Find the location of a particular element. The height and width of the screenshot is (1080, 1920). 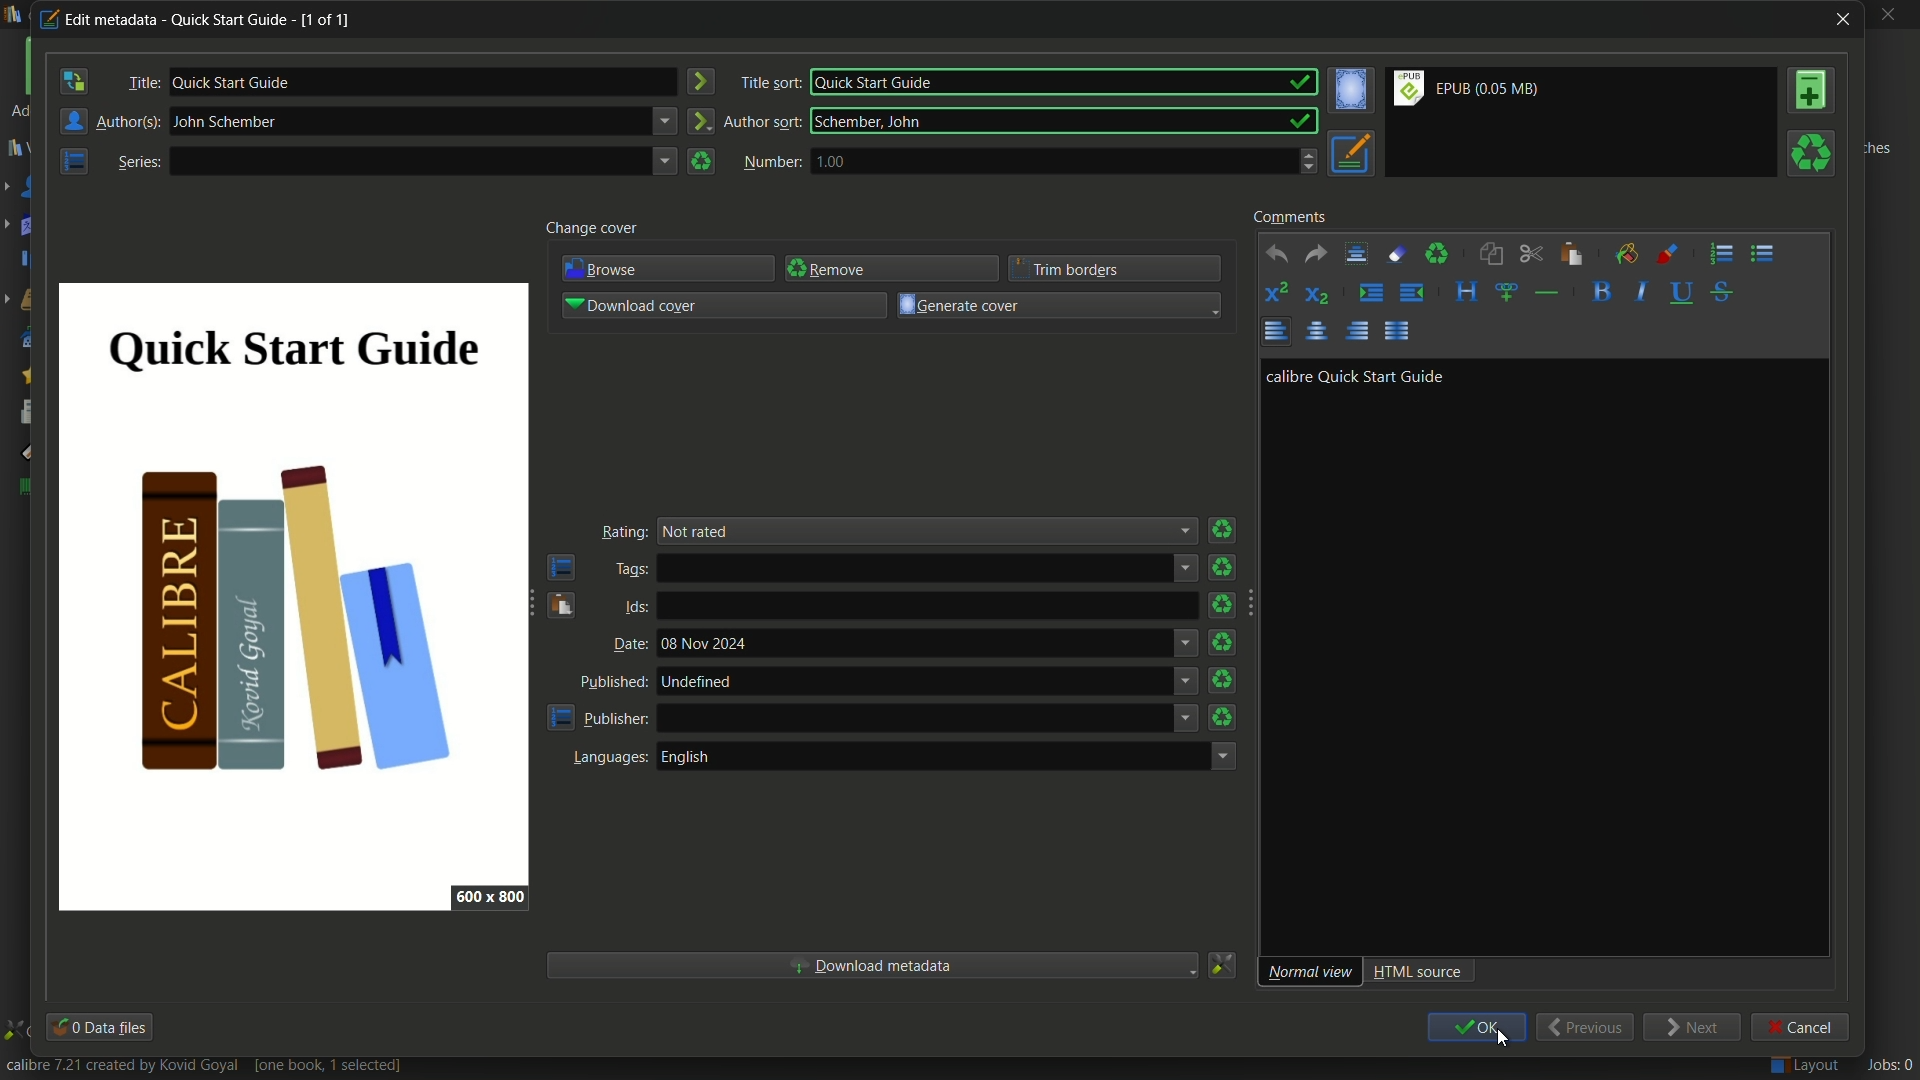

bold is located at coordinates (1605, 293).